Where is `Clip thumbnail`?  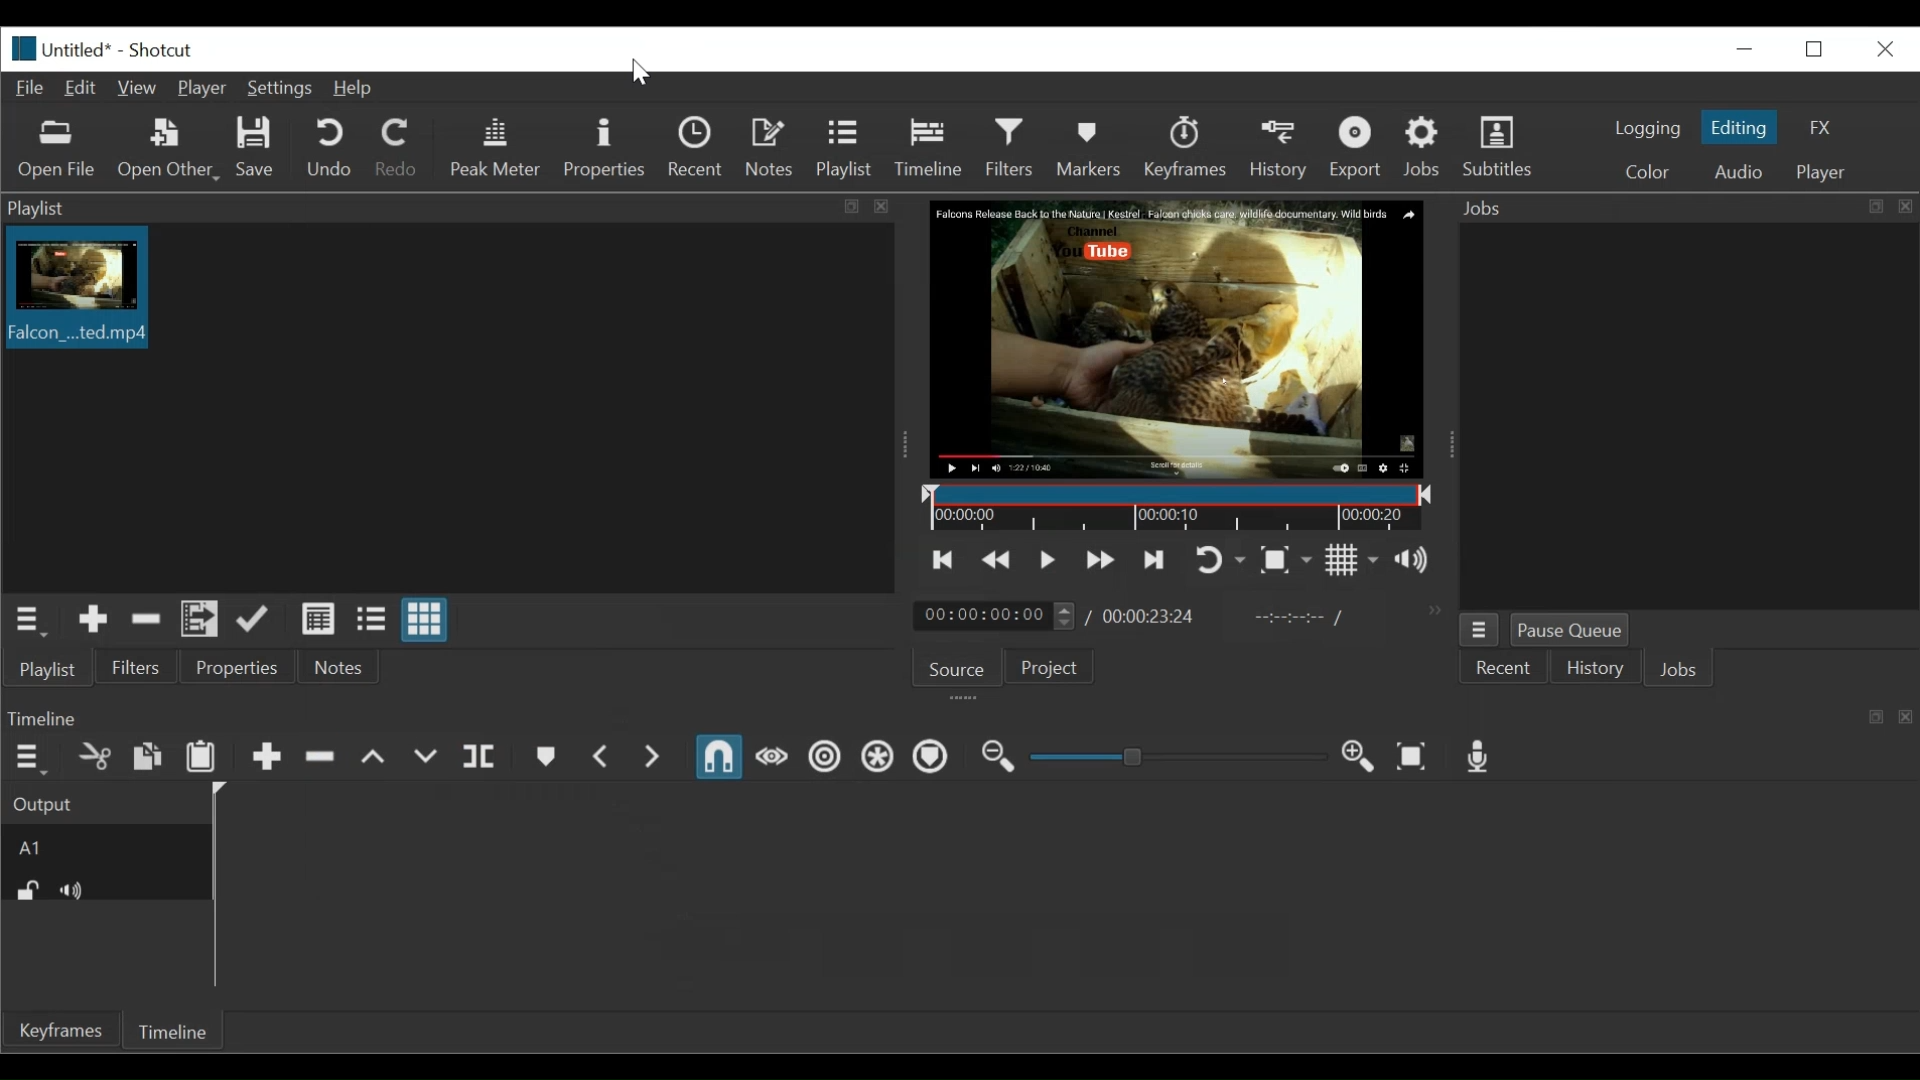 Clip thumbnail is located at coordinates (452, 410).